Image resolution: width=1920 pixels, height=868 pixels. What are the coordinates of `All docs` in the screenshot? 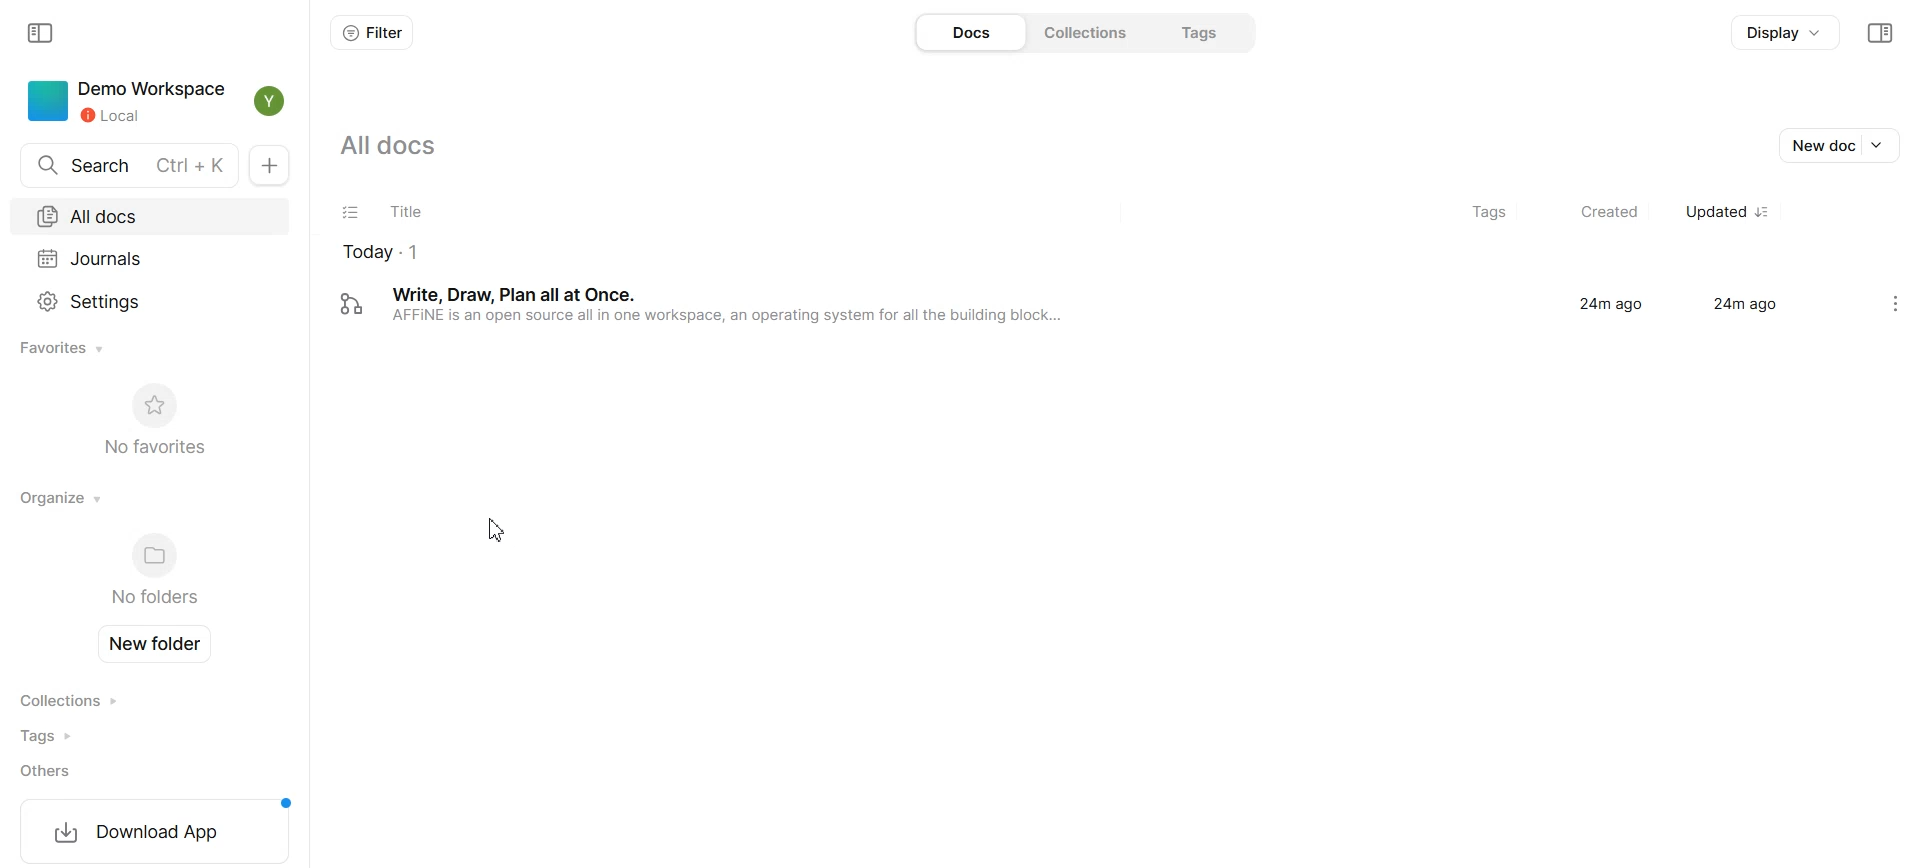 It's located at (155, 214).